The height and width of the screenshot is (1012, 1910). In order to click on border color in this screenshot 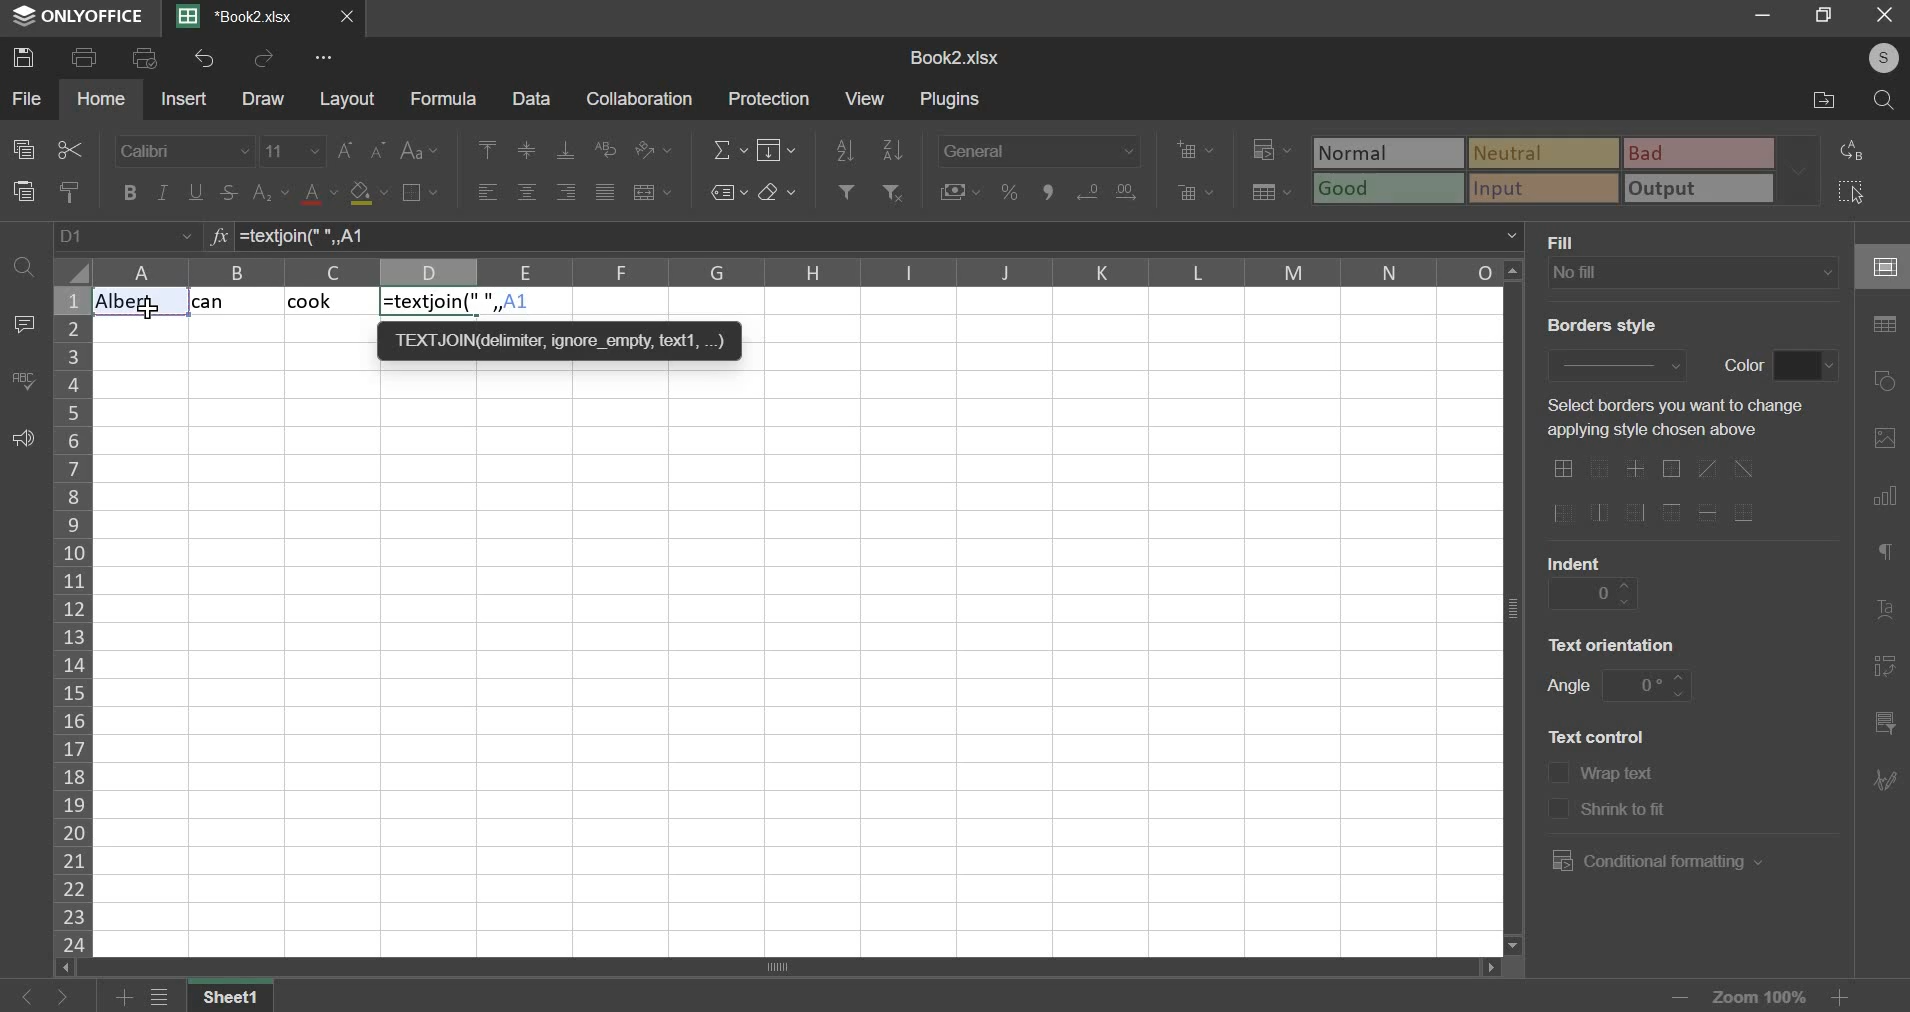, I will do `click(1806, 366)`.